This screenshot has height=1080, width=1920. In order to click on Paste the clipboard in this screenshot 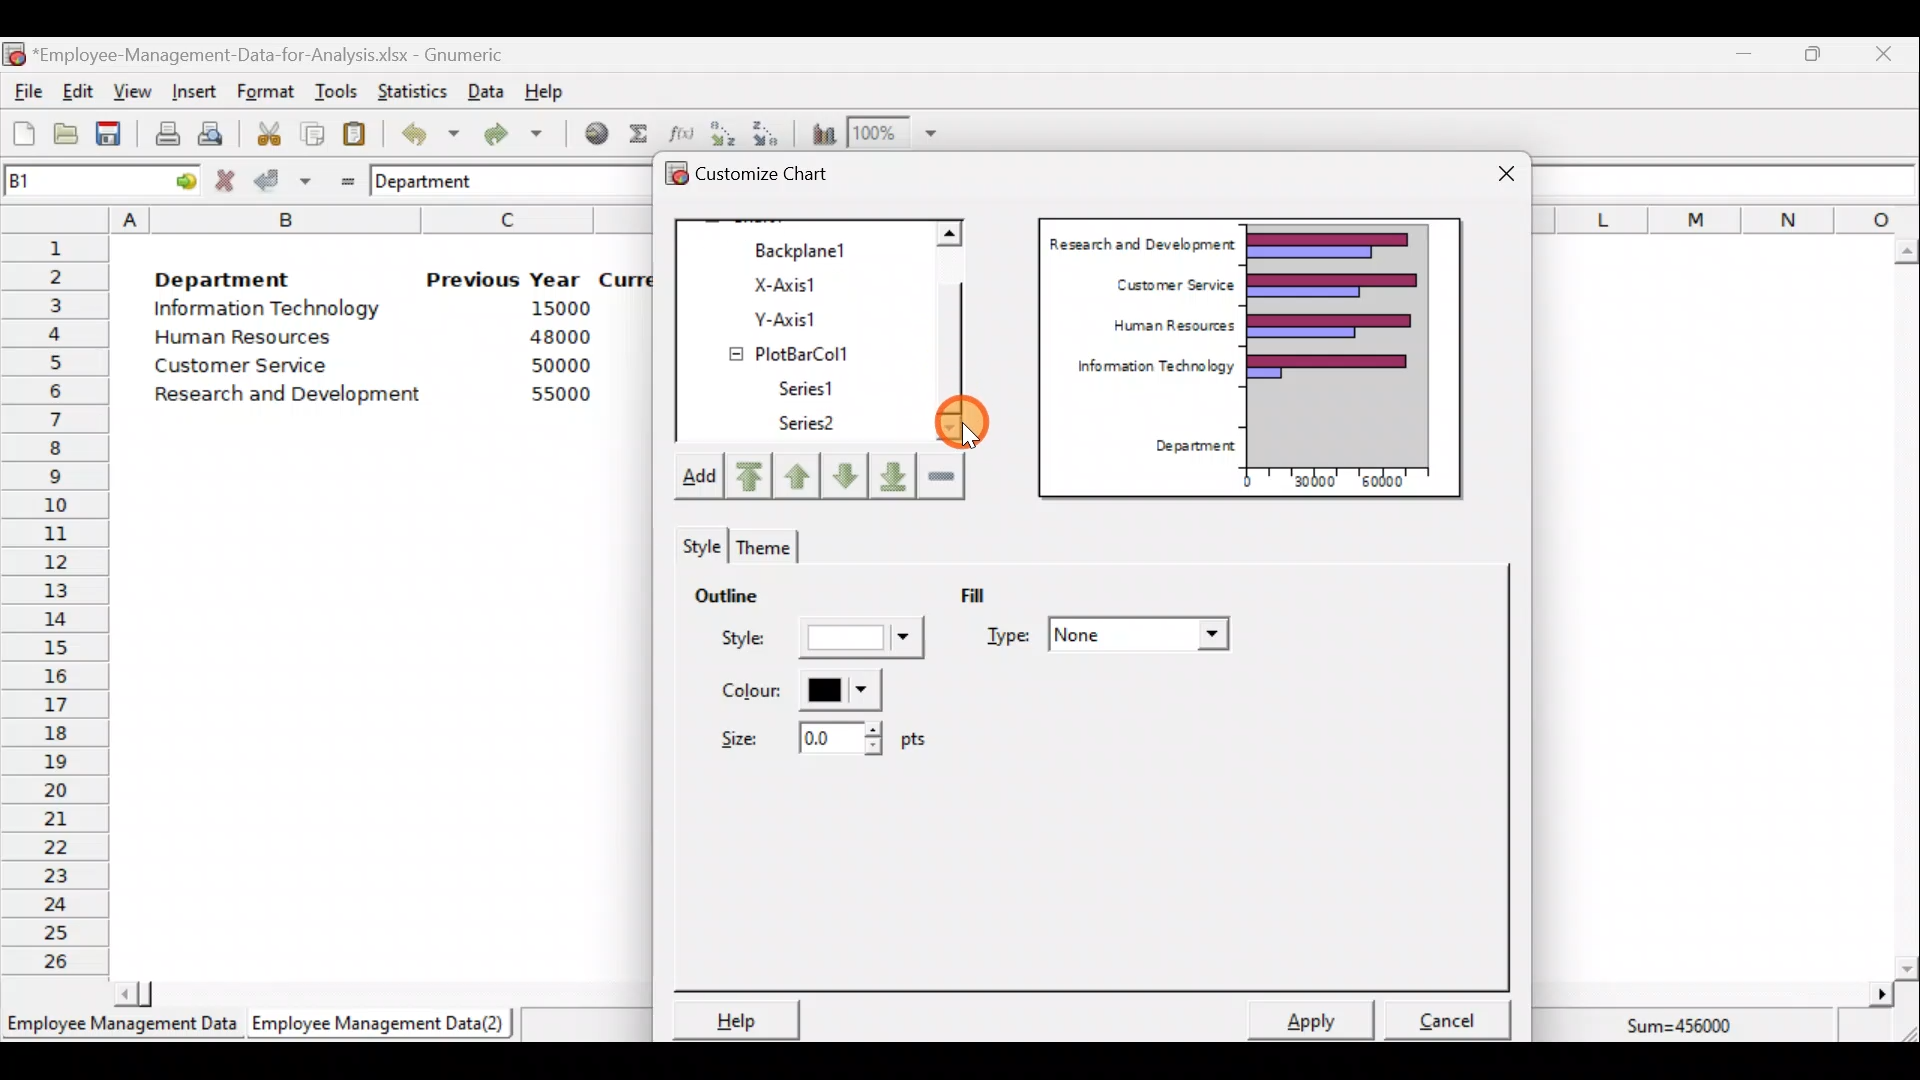, I will do `click(354, 133)`.